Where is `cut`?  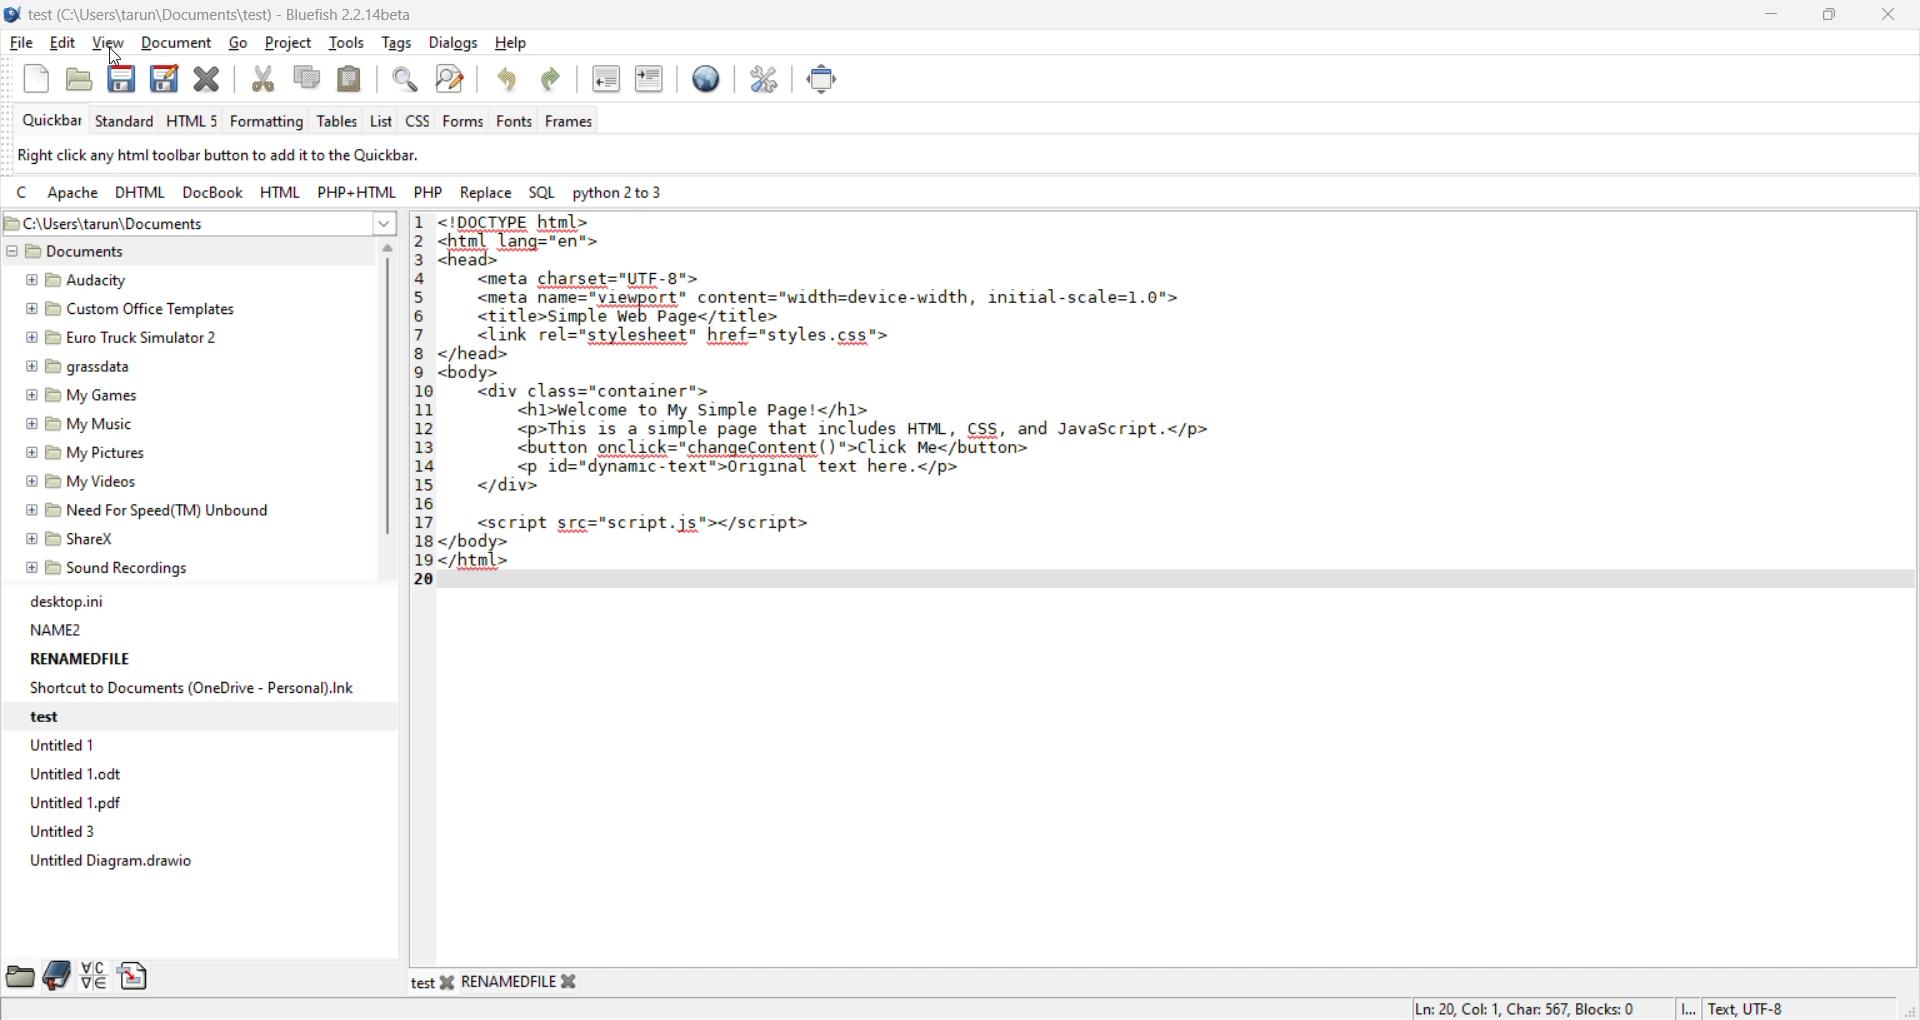
cut is located at coordinates (263, 80).